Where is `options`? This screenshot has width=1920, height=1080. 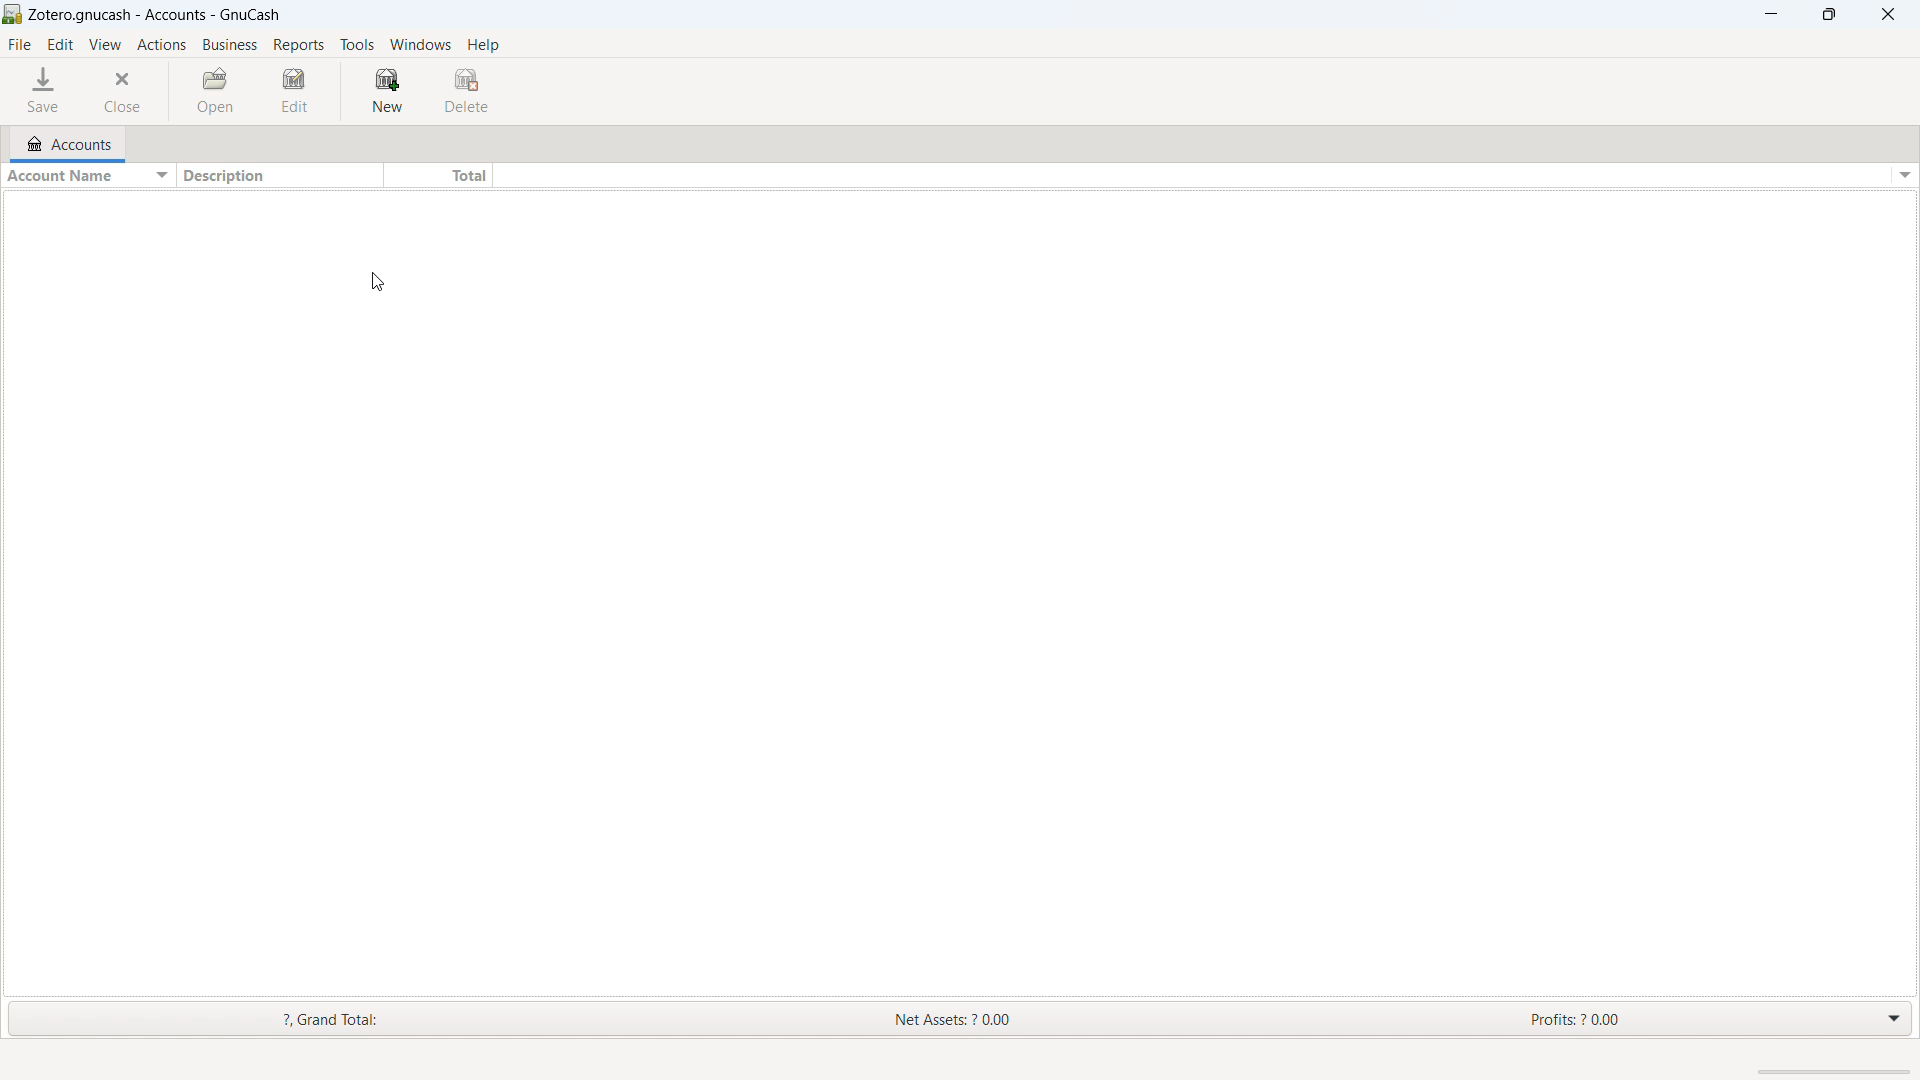
options is located at coordinates (1902, 176).